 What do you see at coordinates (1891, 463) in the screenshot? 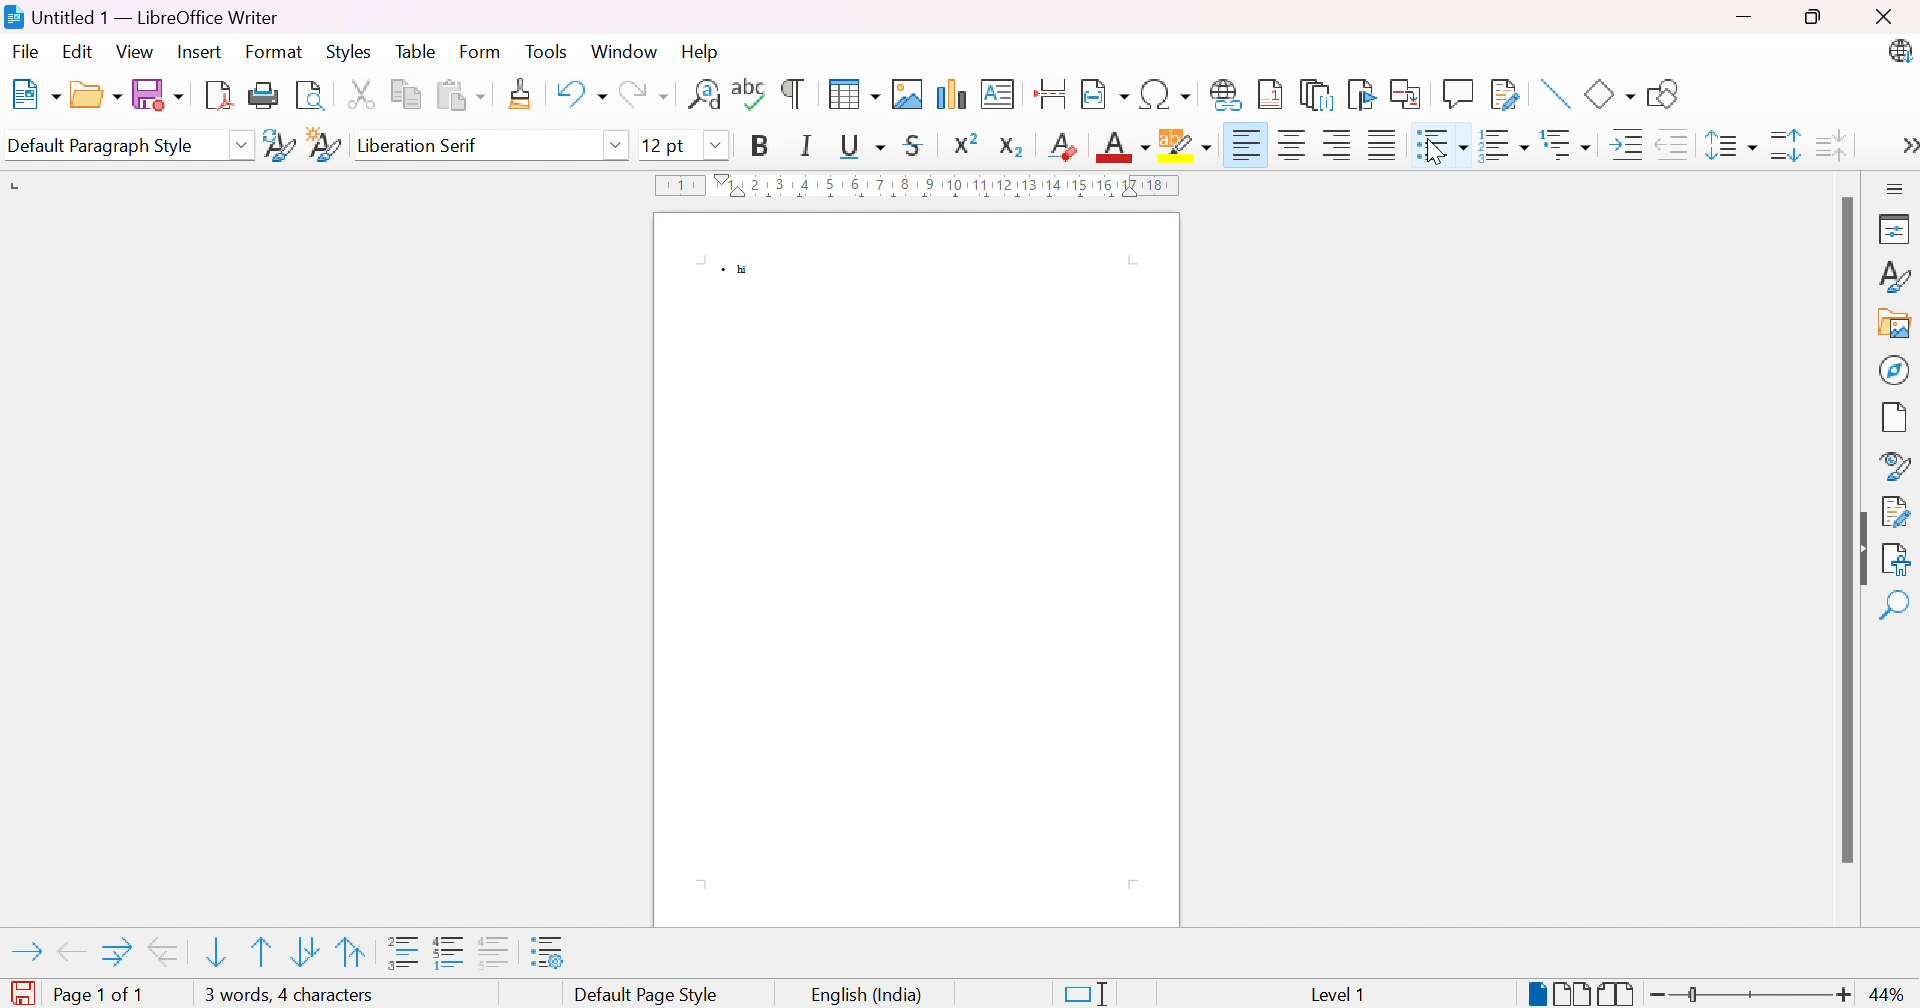
I see `Style inspector` at bounding box center [1891, 463].